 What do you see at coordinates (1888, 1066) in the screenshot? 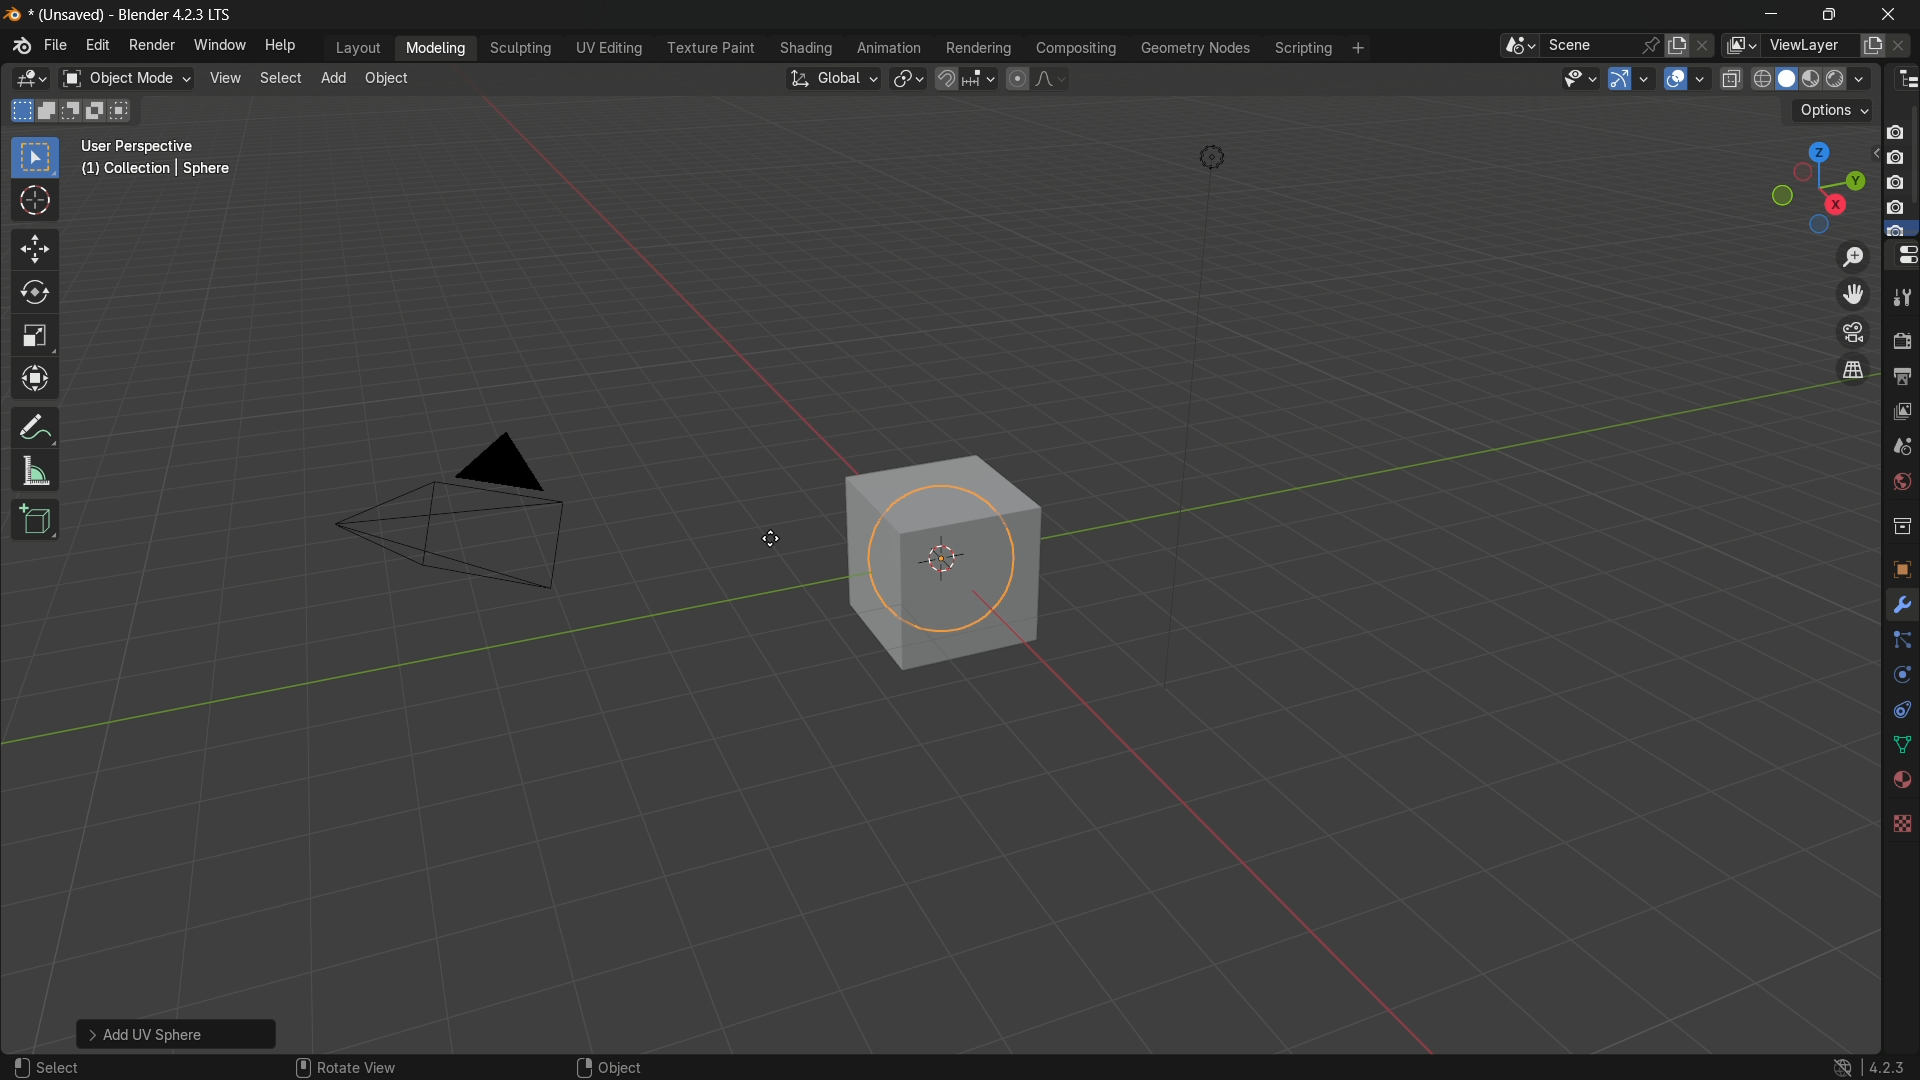
I see `4.2.3` at bounding box center [1888, 1066].